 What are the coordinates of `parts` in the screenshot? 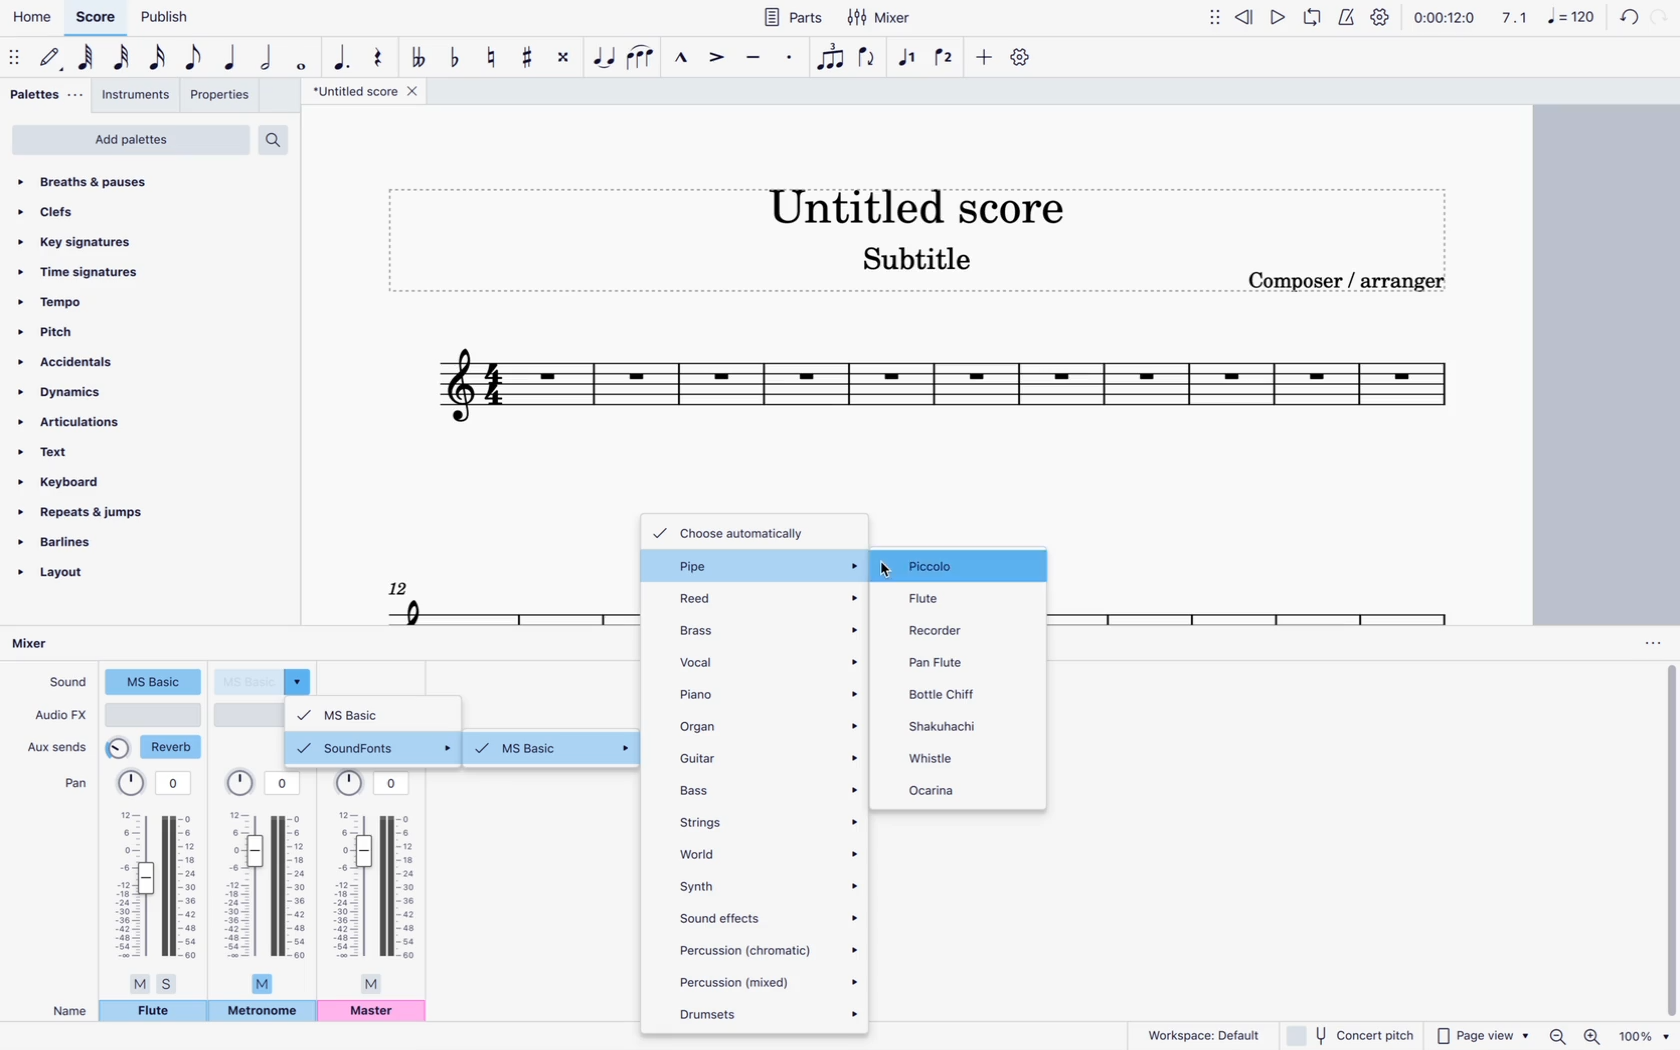 It's located at (795, 17).